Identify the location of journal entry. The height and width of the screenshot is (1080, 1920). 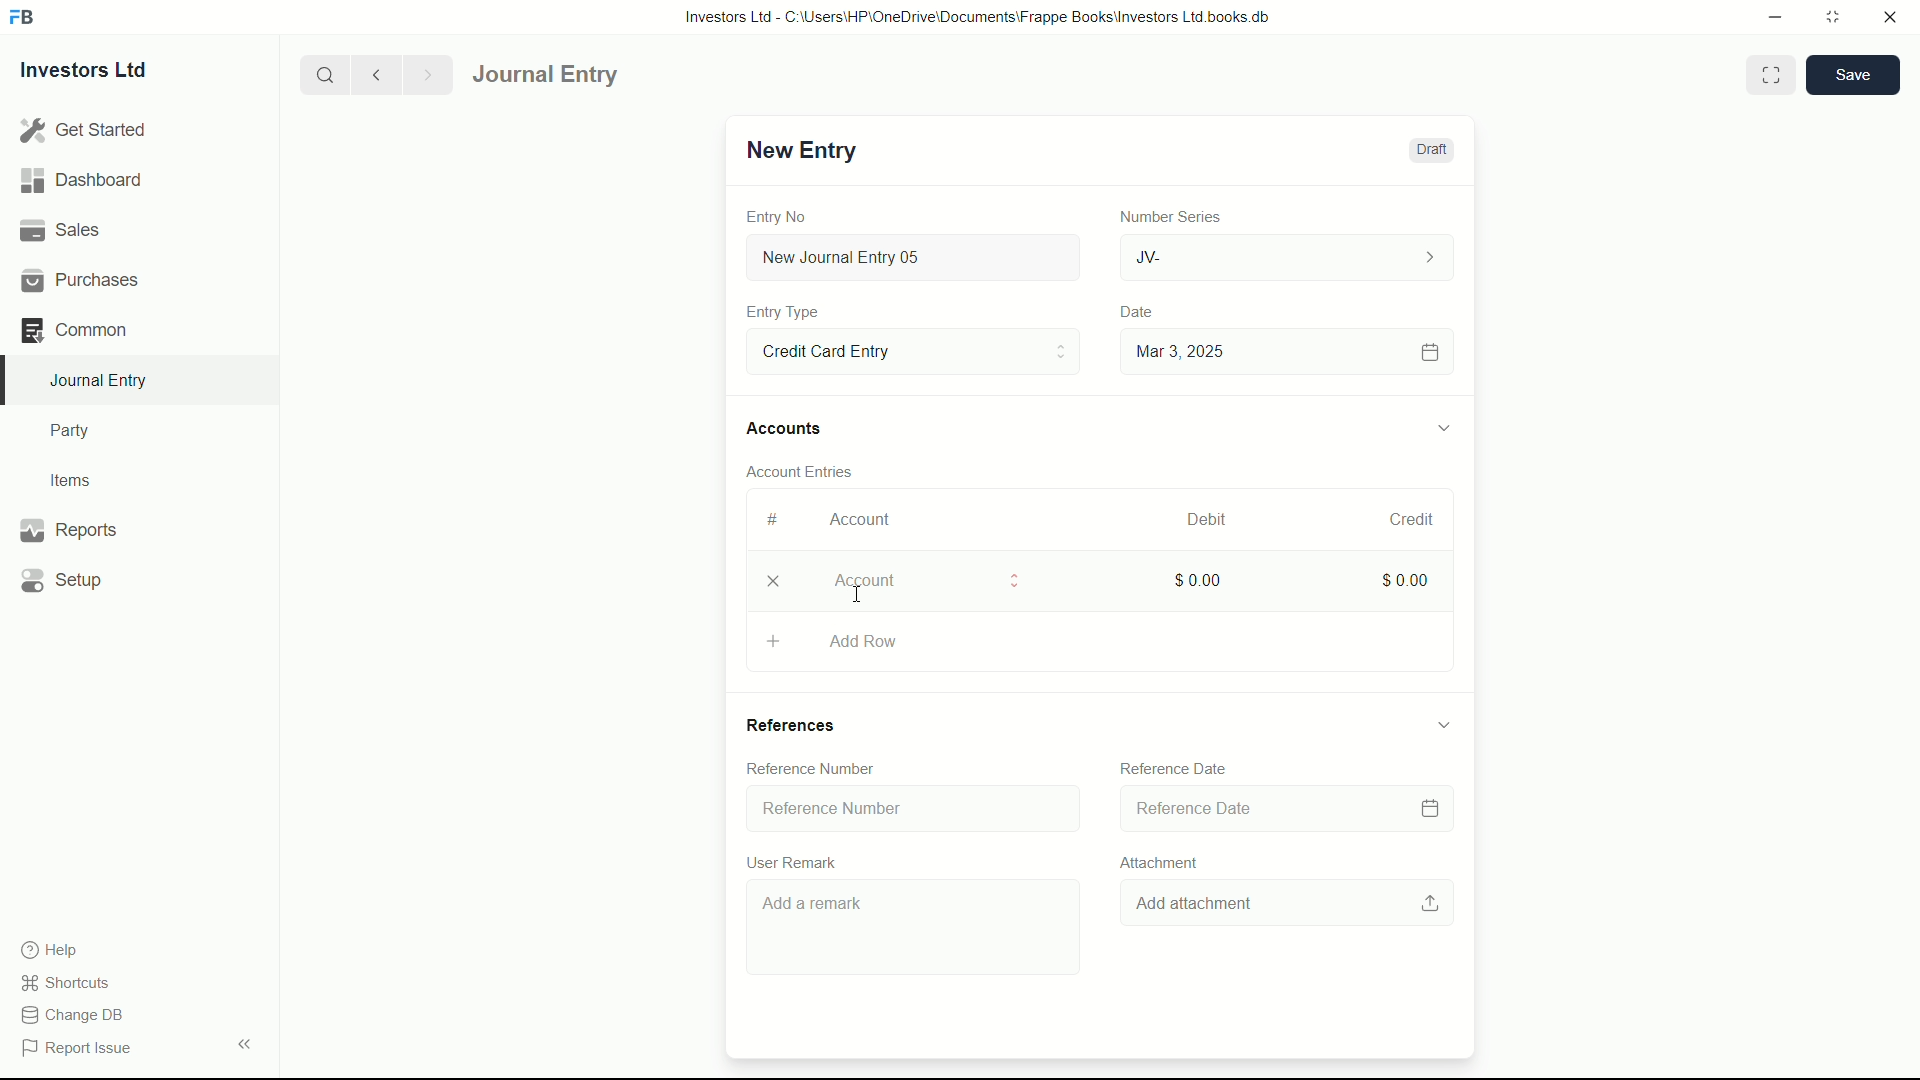
(603, 75).